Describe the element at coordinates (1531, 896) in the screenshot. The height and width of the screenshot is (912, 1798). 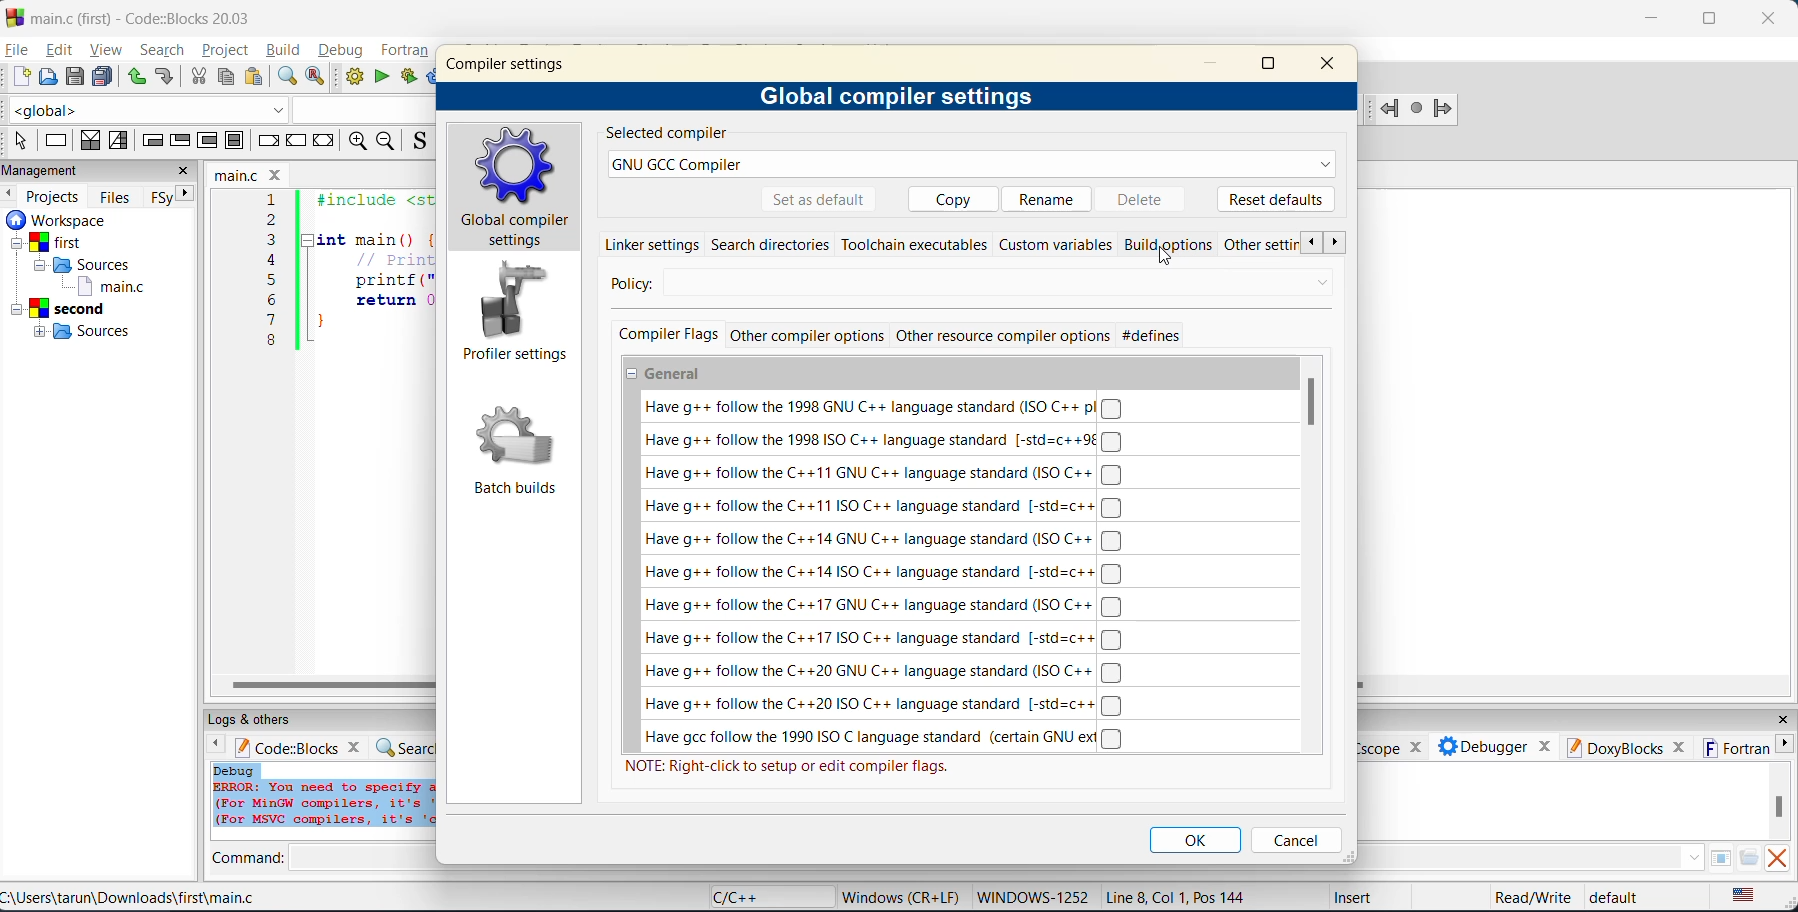
I see `Read/Write` at that location.